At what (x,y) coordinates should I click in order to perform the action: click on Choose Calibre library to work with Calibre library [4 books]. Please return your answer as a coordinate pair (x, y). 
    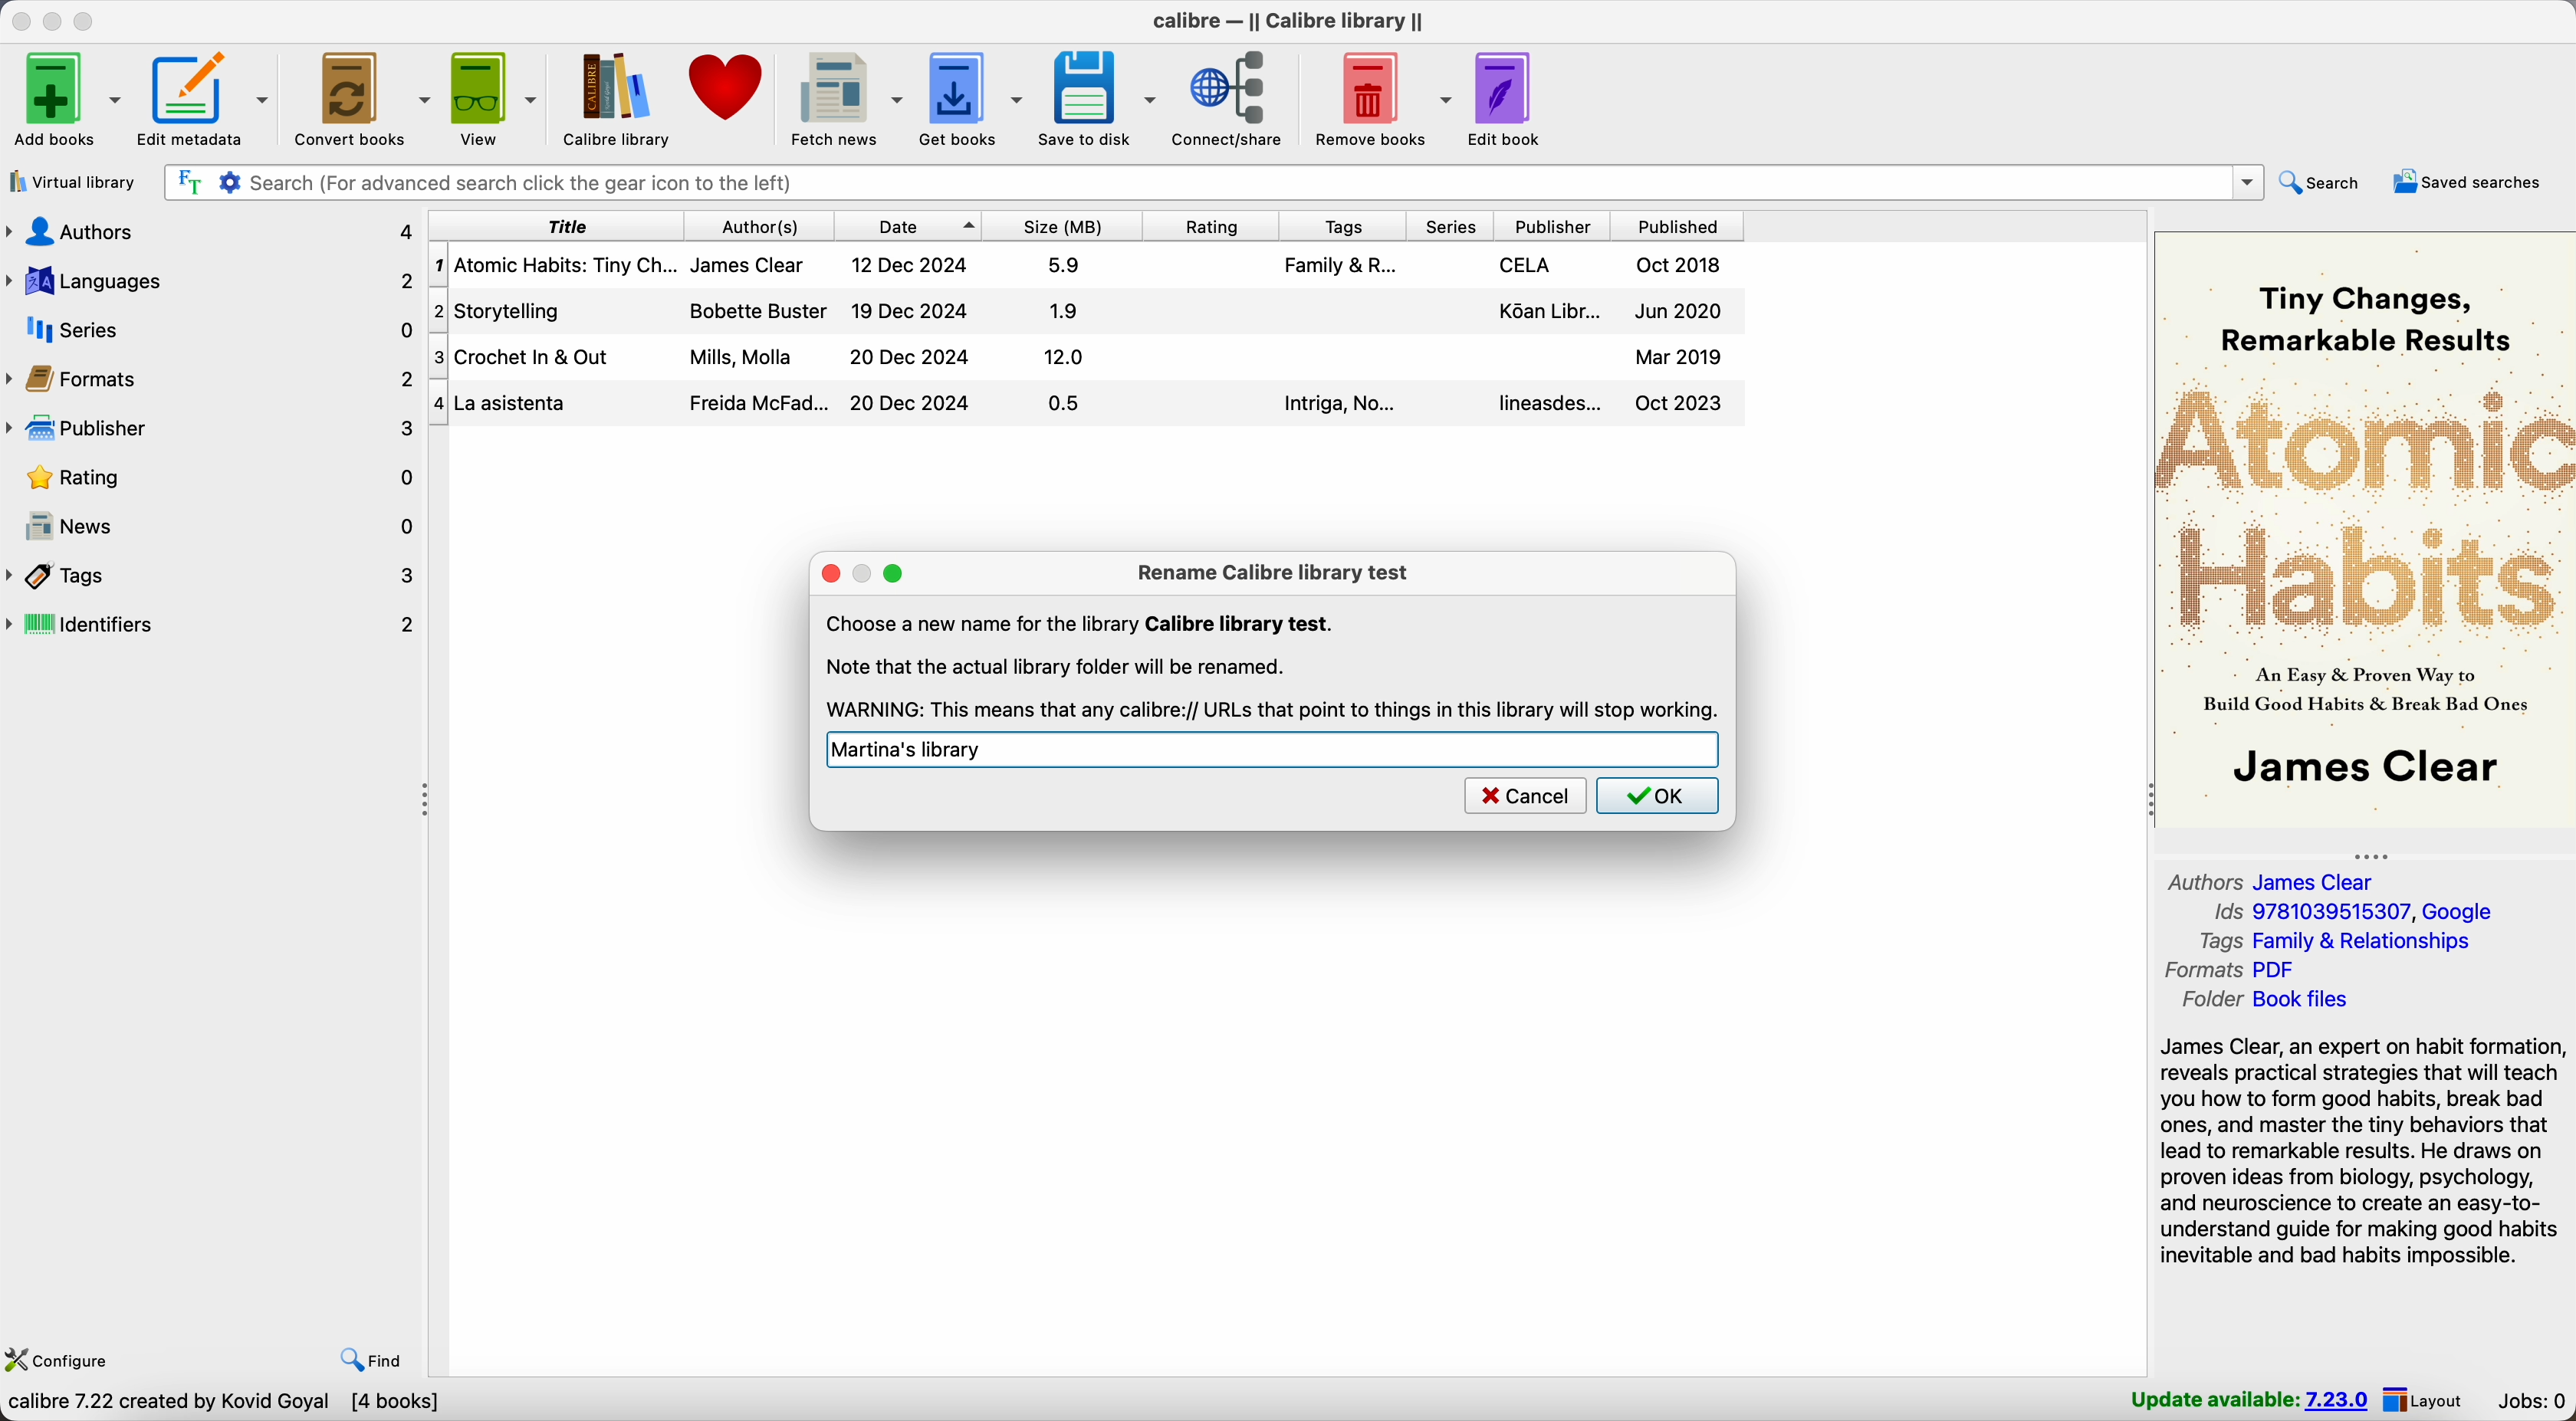
    Looking at the image, I should click on (293, 1404).